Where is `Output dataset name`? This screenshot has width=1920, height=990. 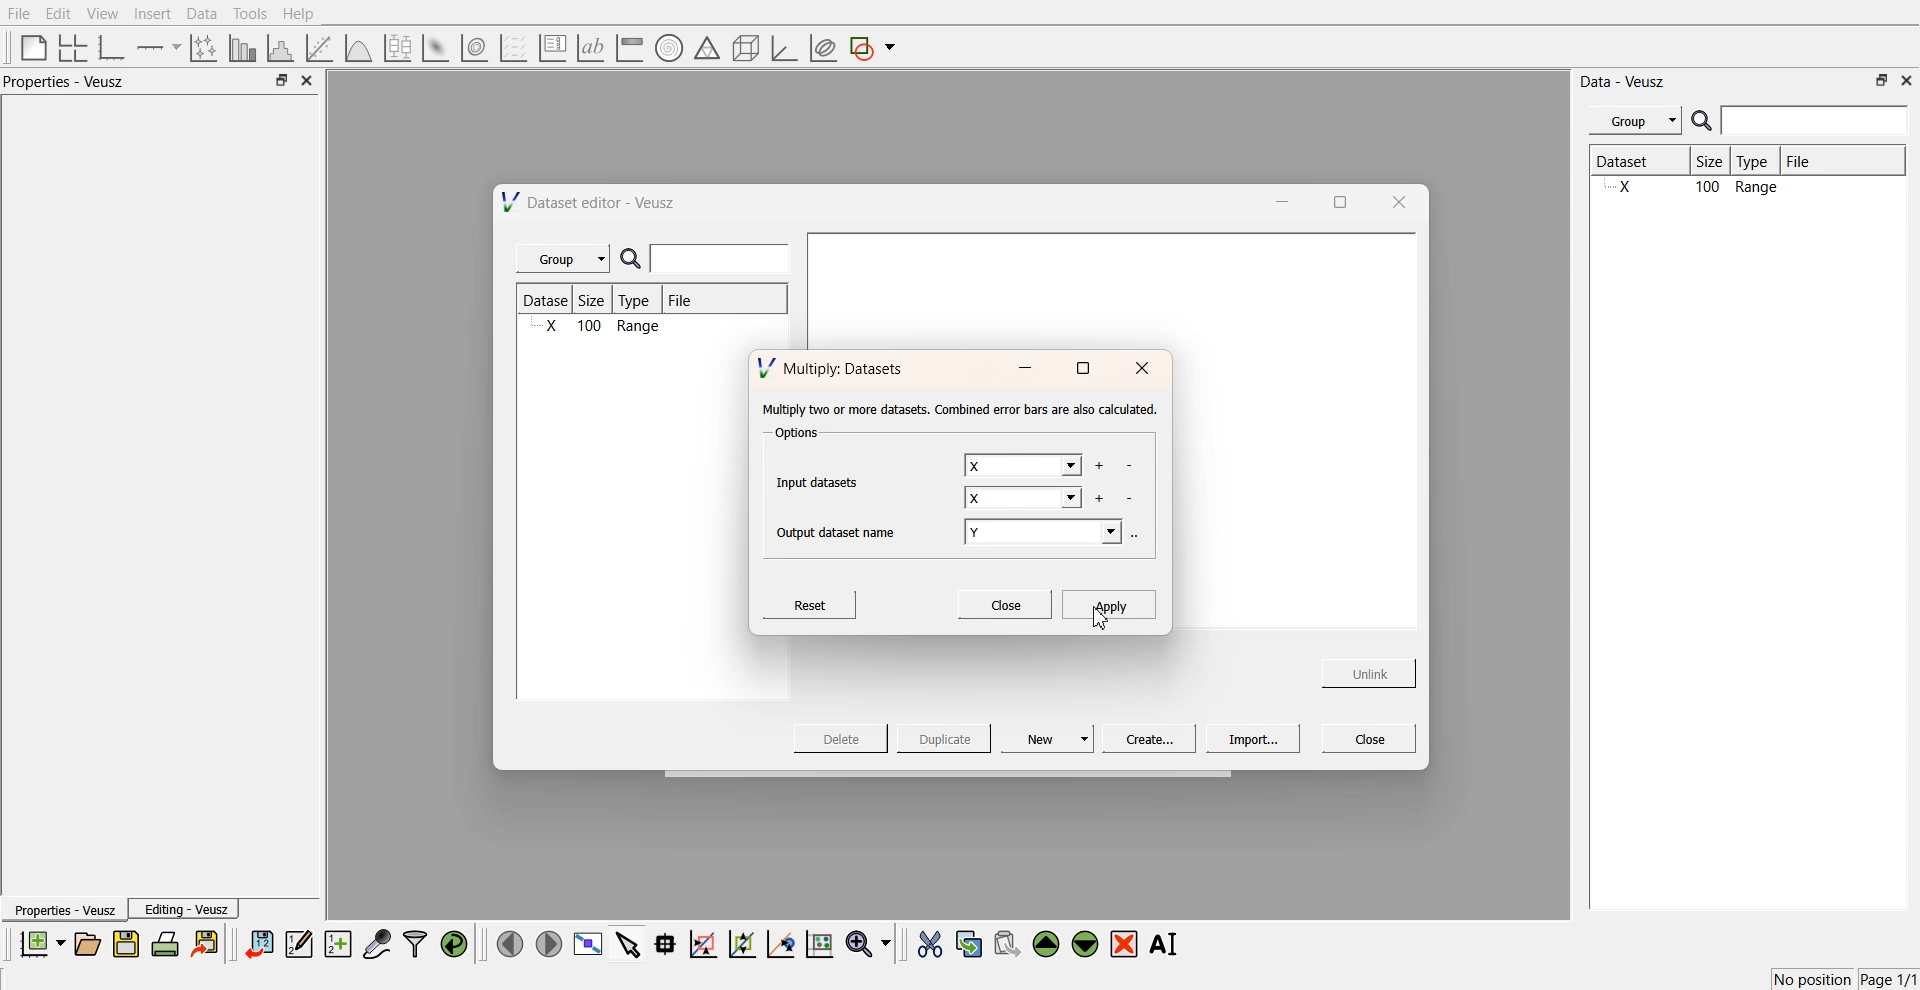 Output dataset name is located at coordinates (843, 530).